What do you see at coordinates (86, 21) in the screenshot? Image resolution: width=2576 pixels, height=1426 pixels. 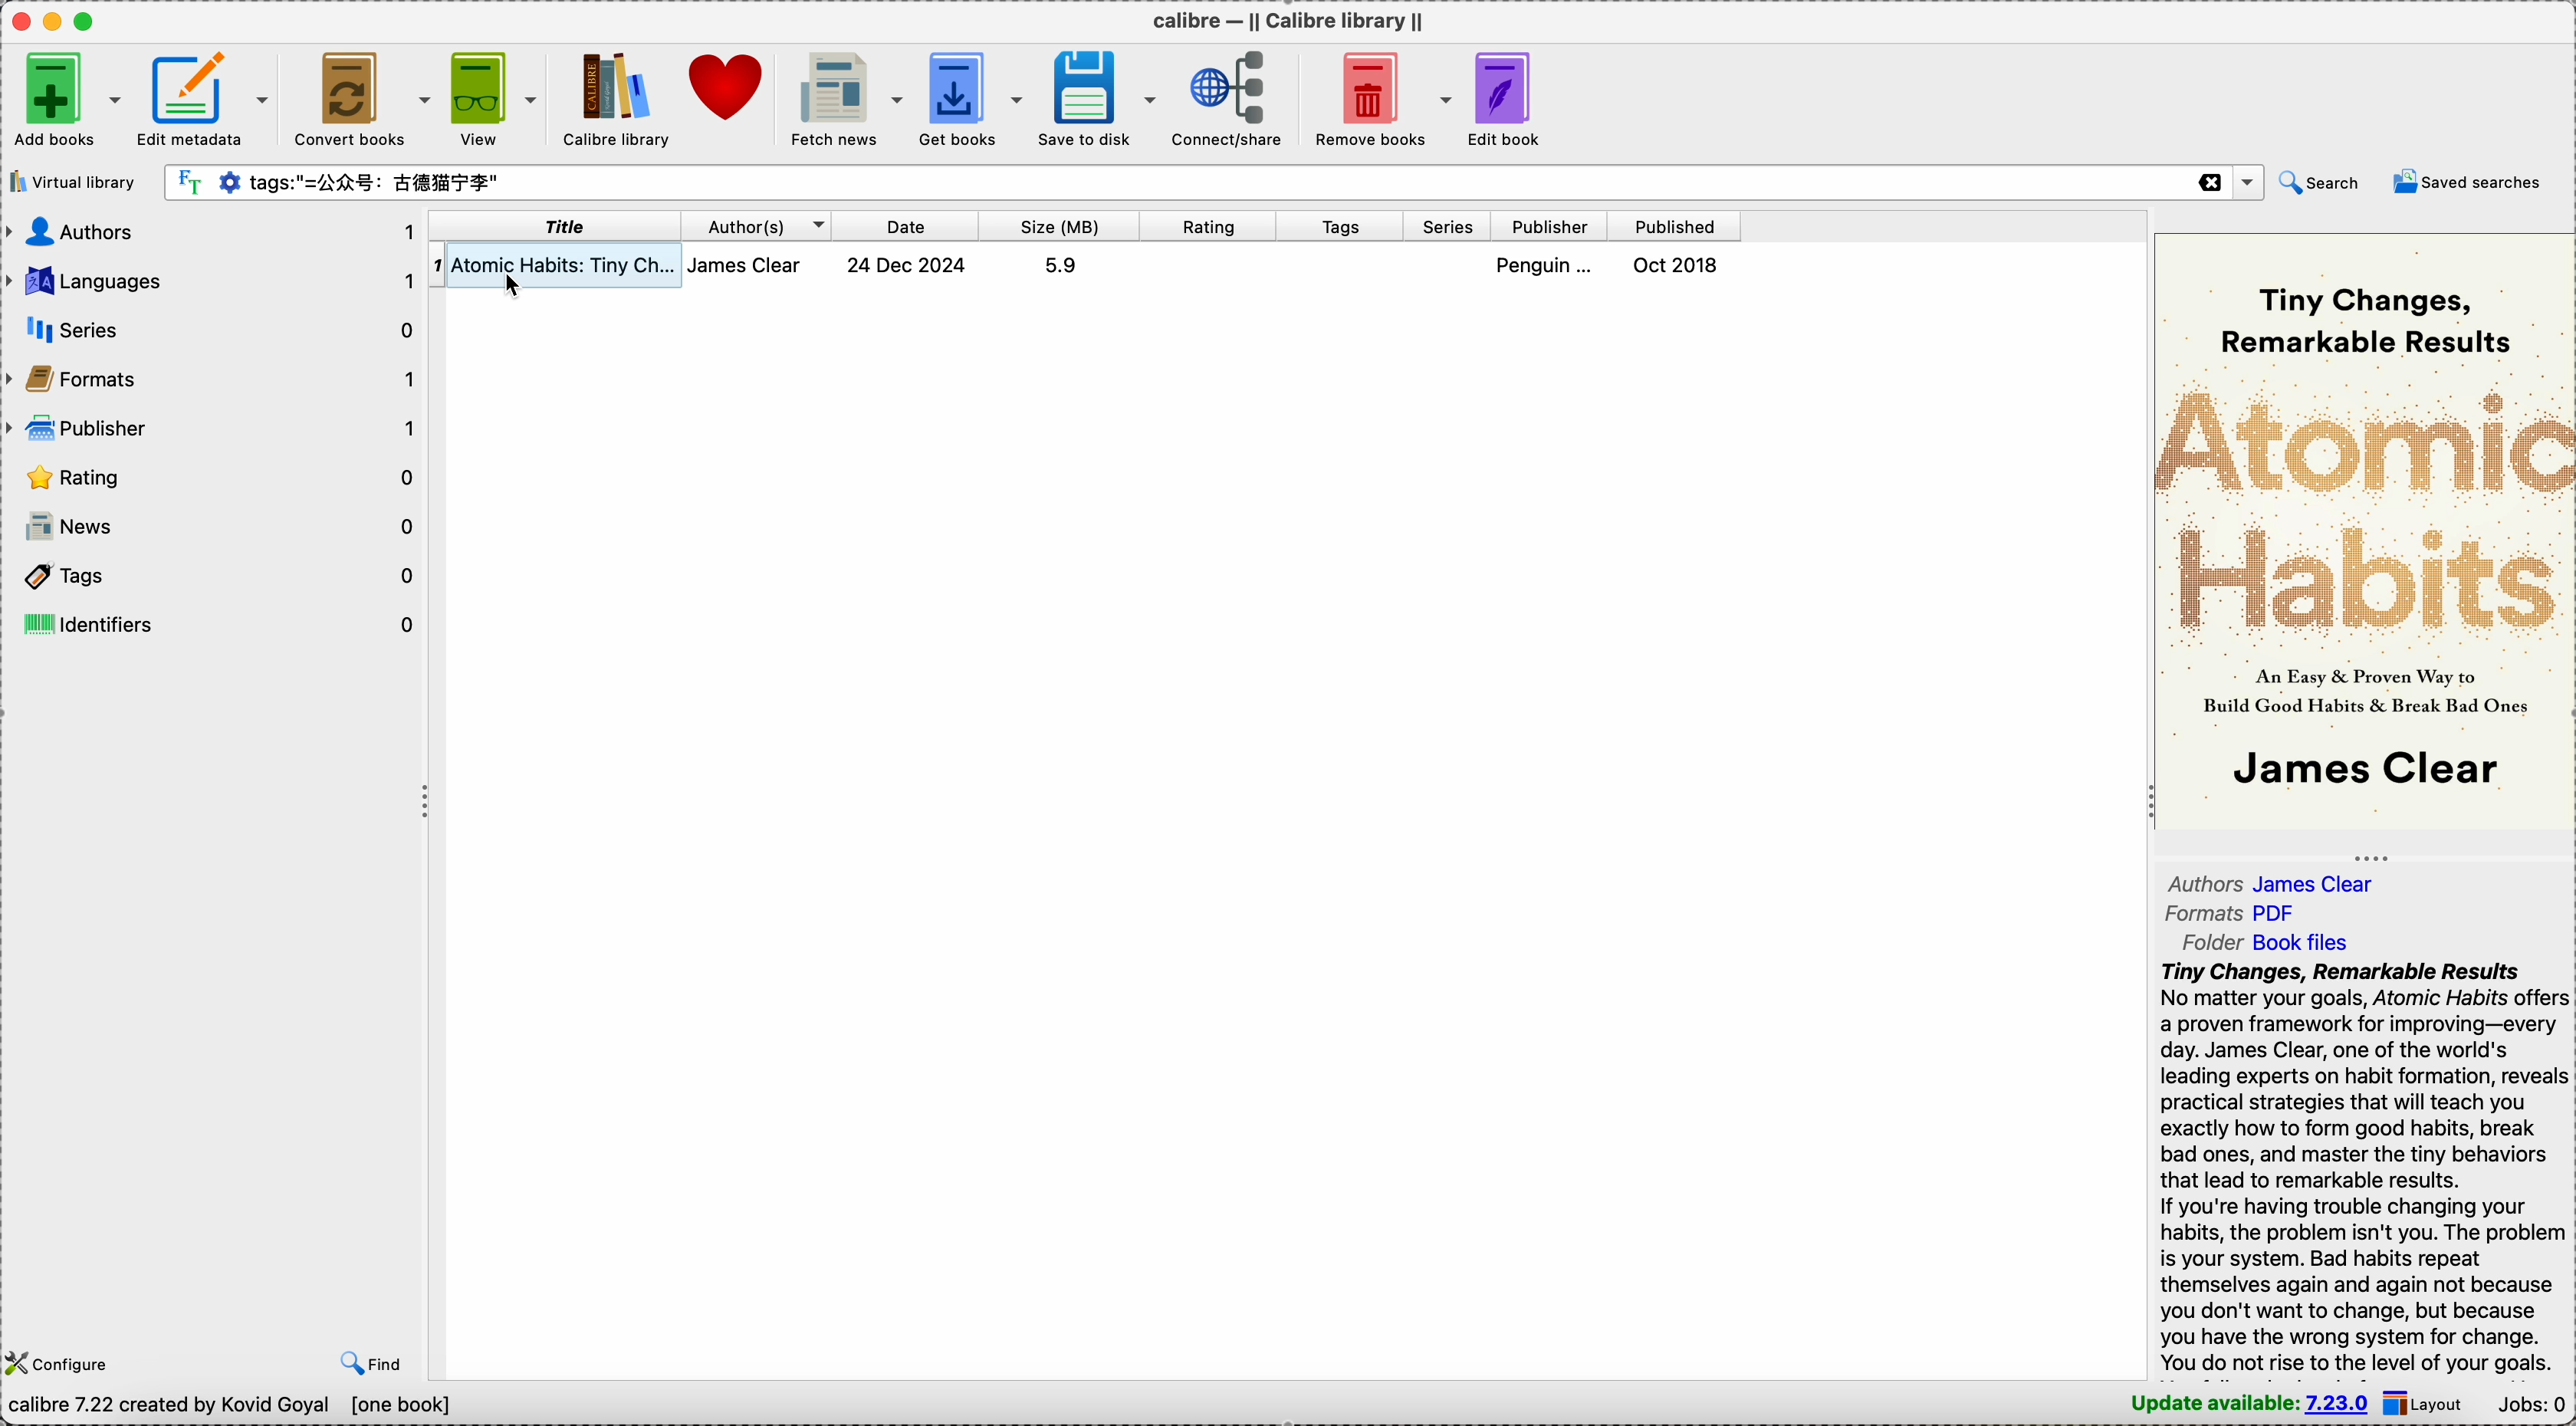 I see `maximize` at bounding box center [86, 21].